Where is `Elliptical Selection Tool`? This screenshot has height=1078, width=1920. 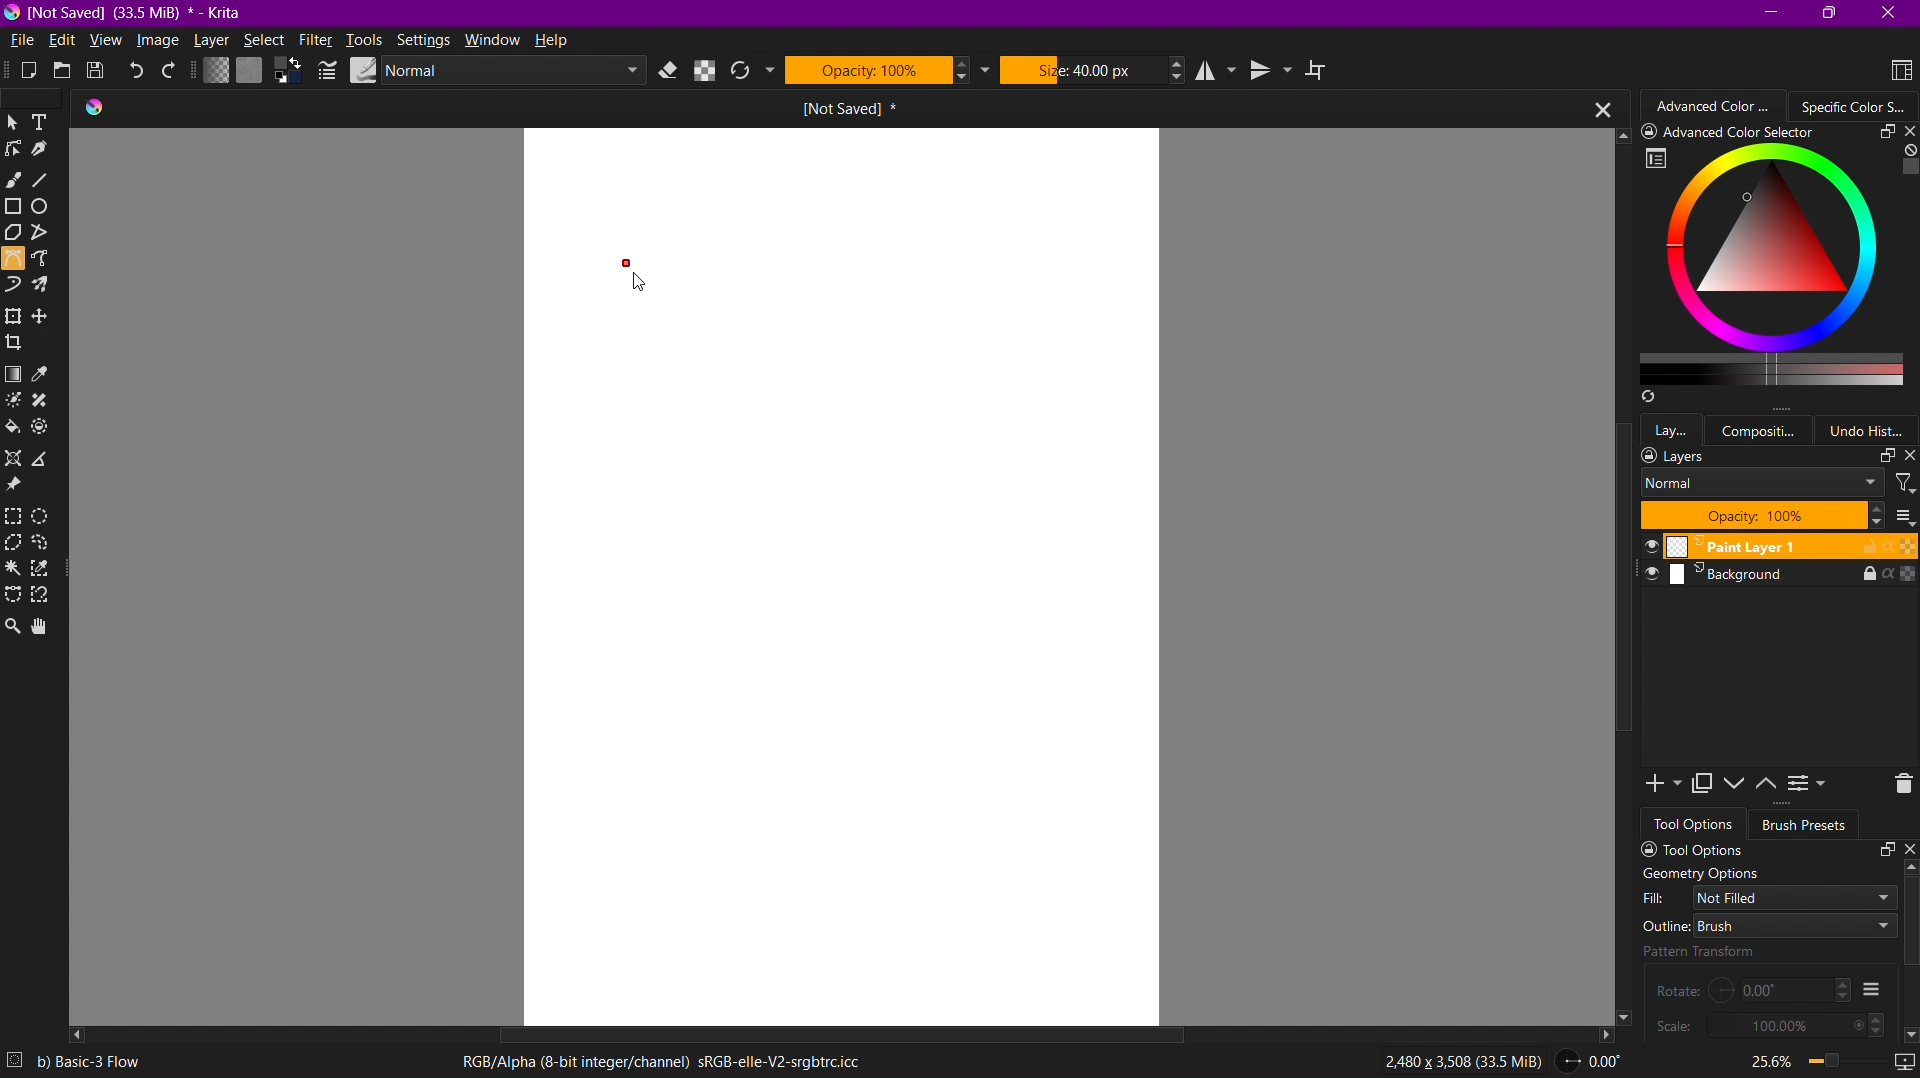
Elliptical Selection Tool is located at coordinates (49, 515).